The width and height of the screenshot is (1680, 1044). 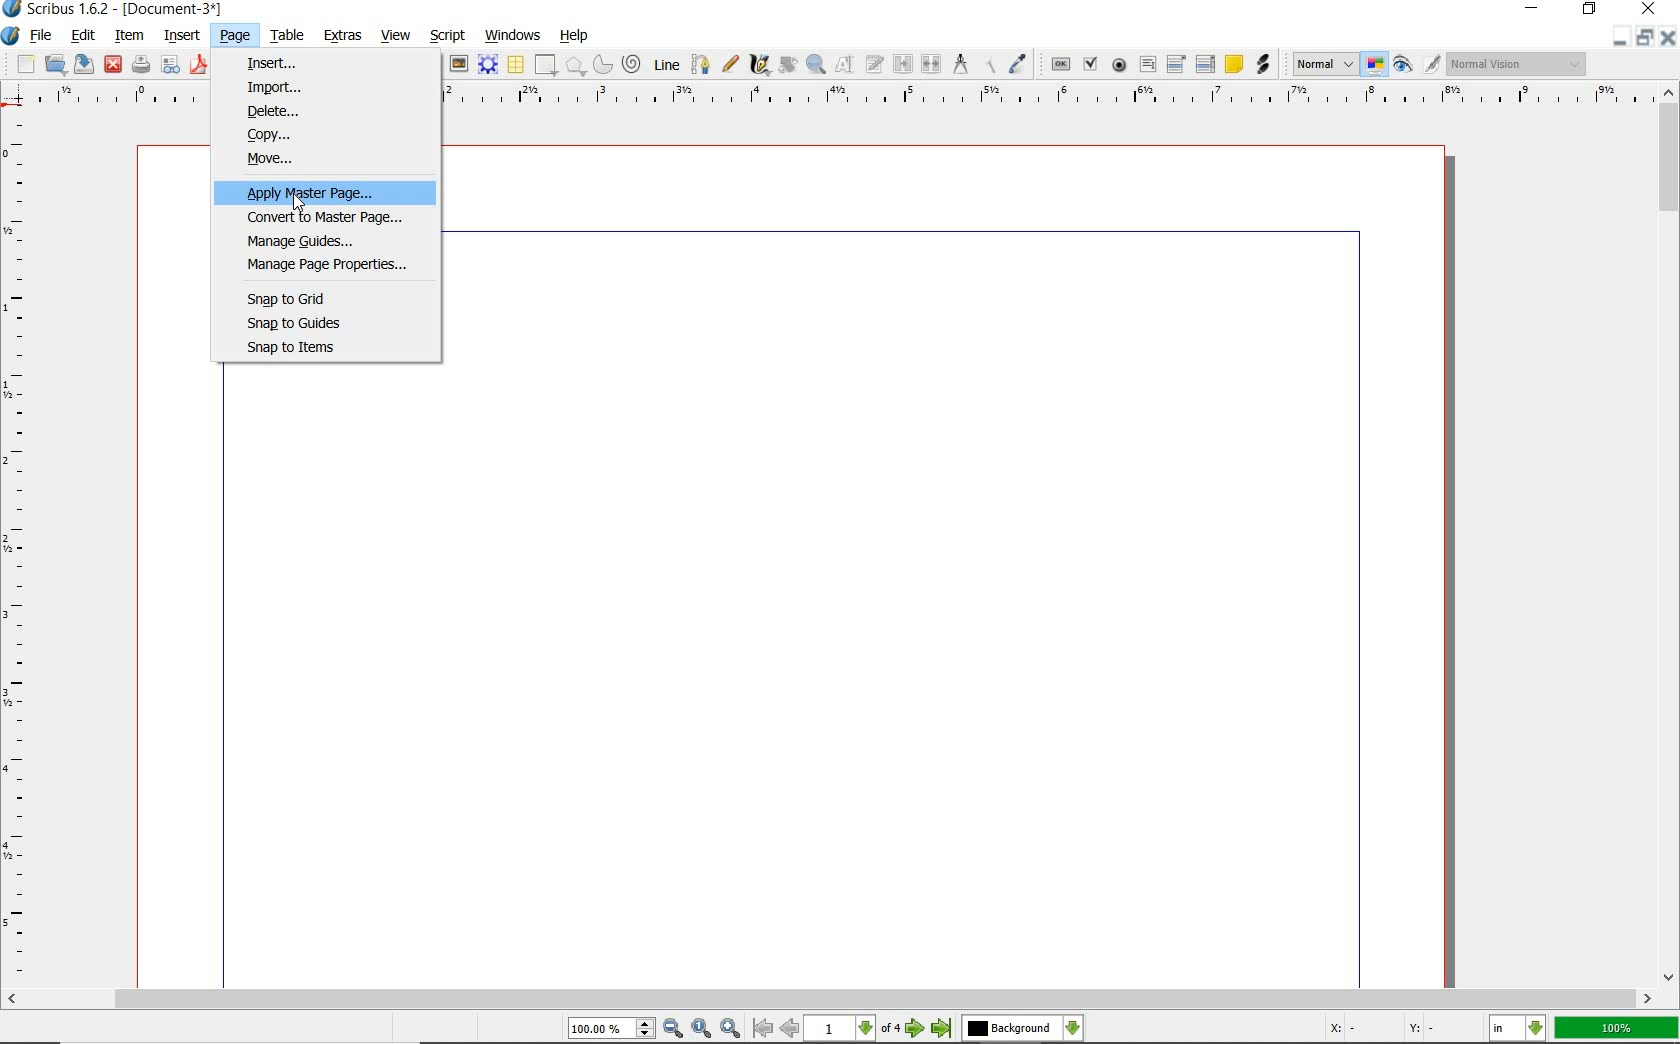 I want to click on print, so click(x=141, y=63).